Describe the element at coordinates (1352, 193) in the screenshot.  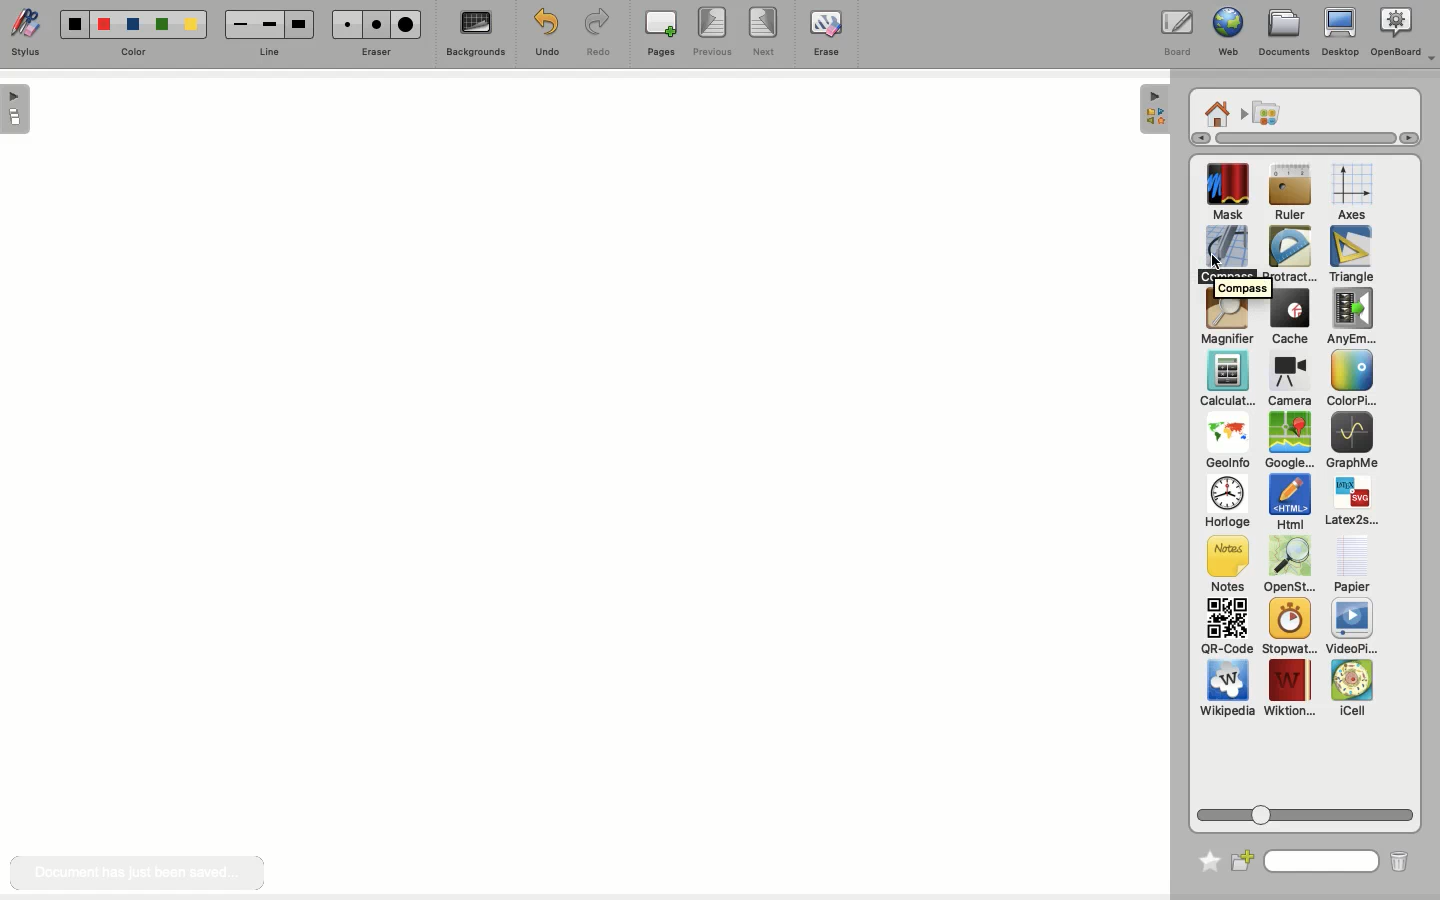
I see `Axes` at that location.